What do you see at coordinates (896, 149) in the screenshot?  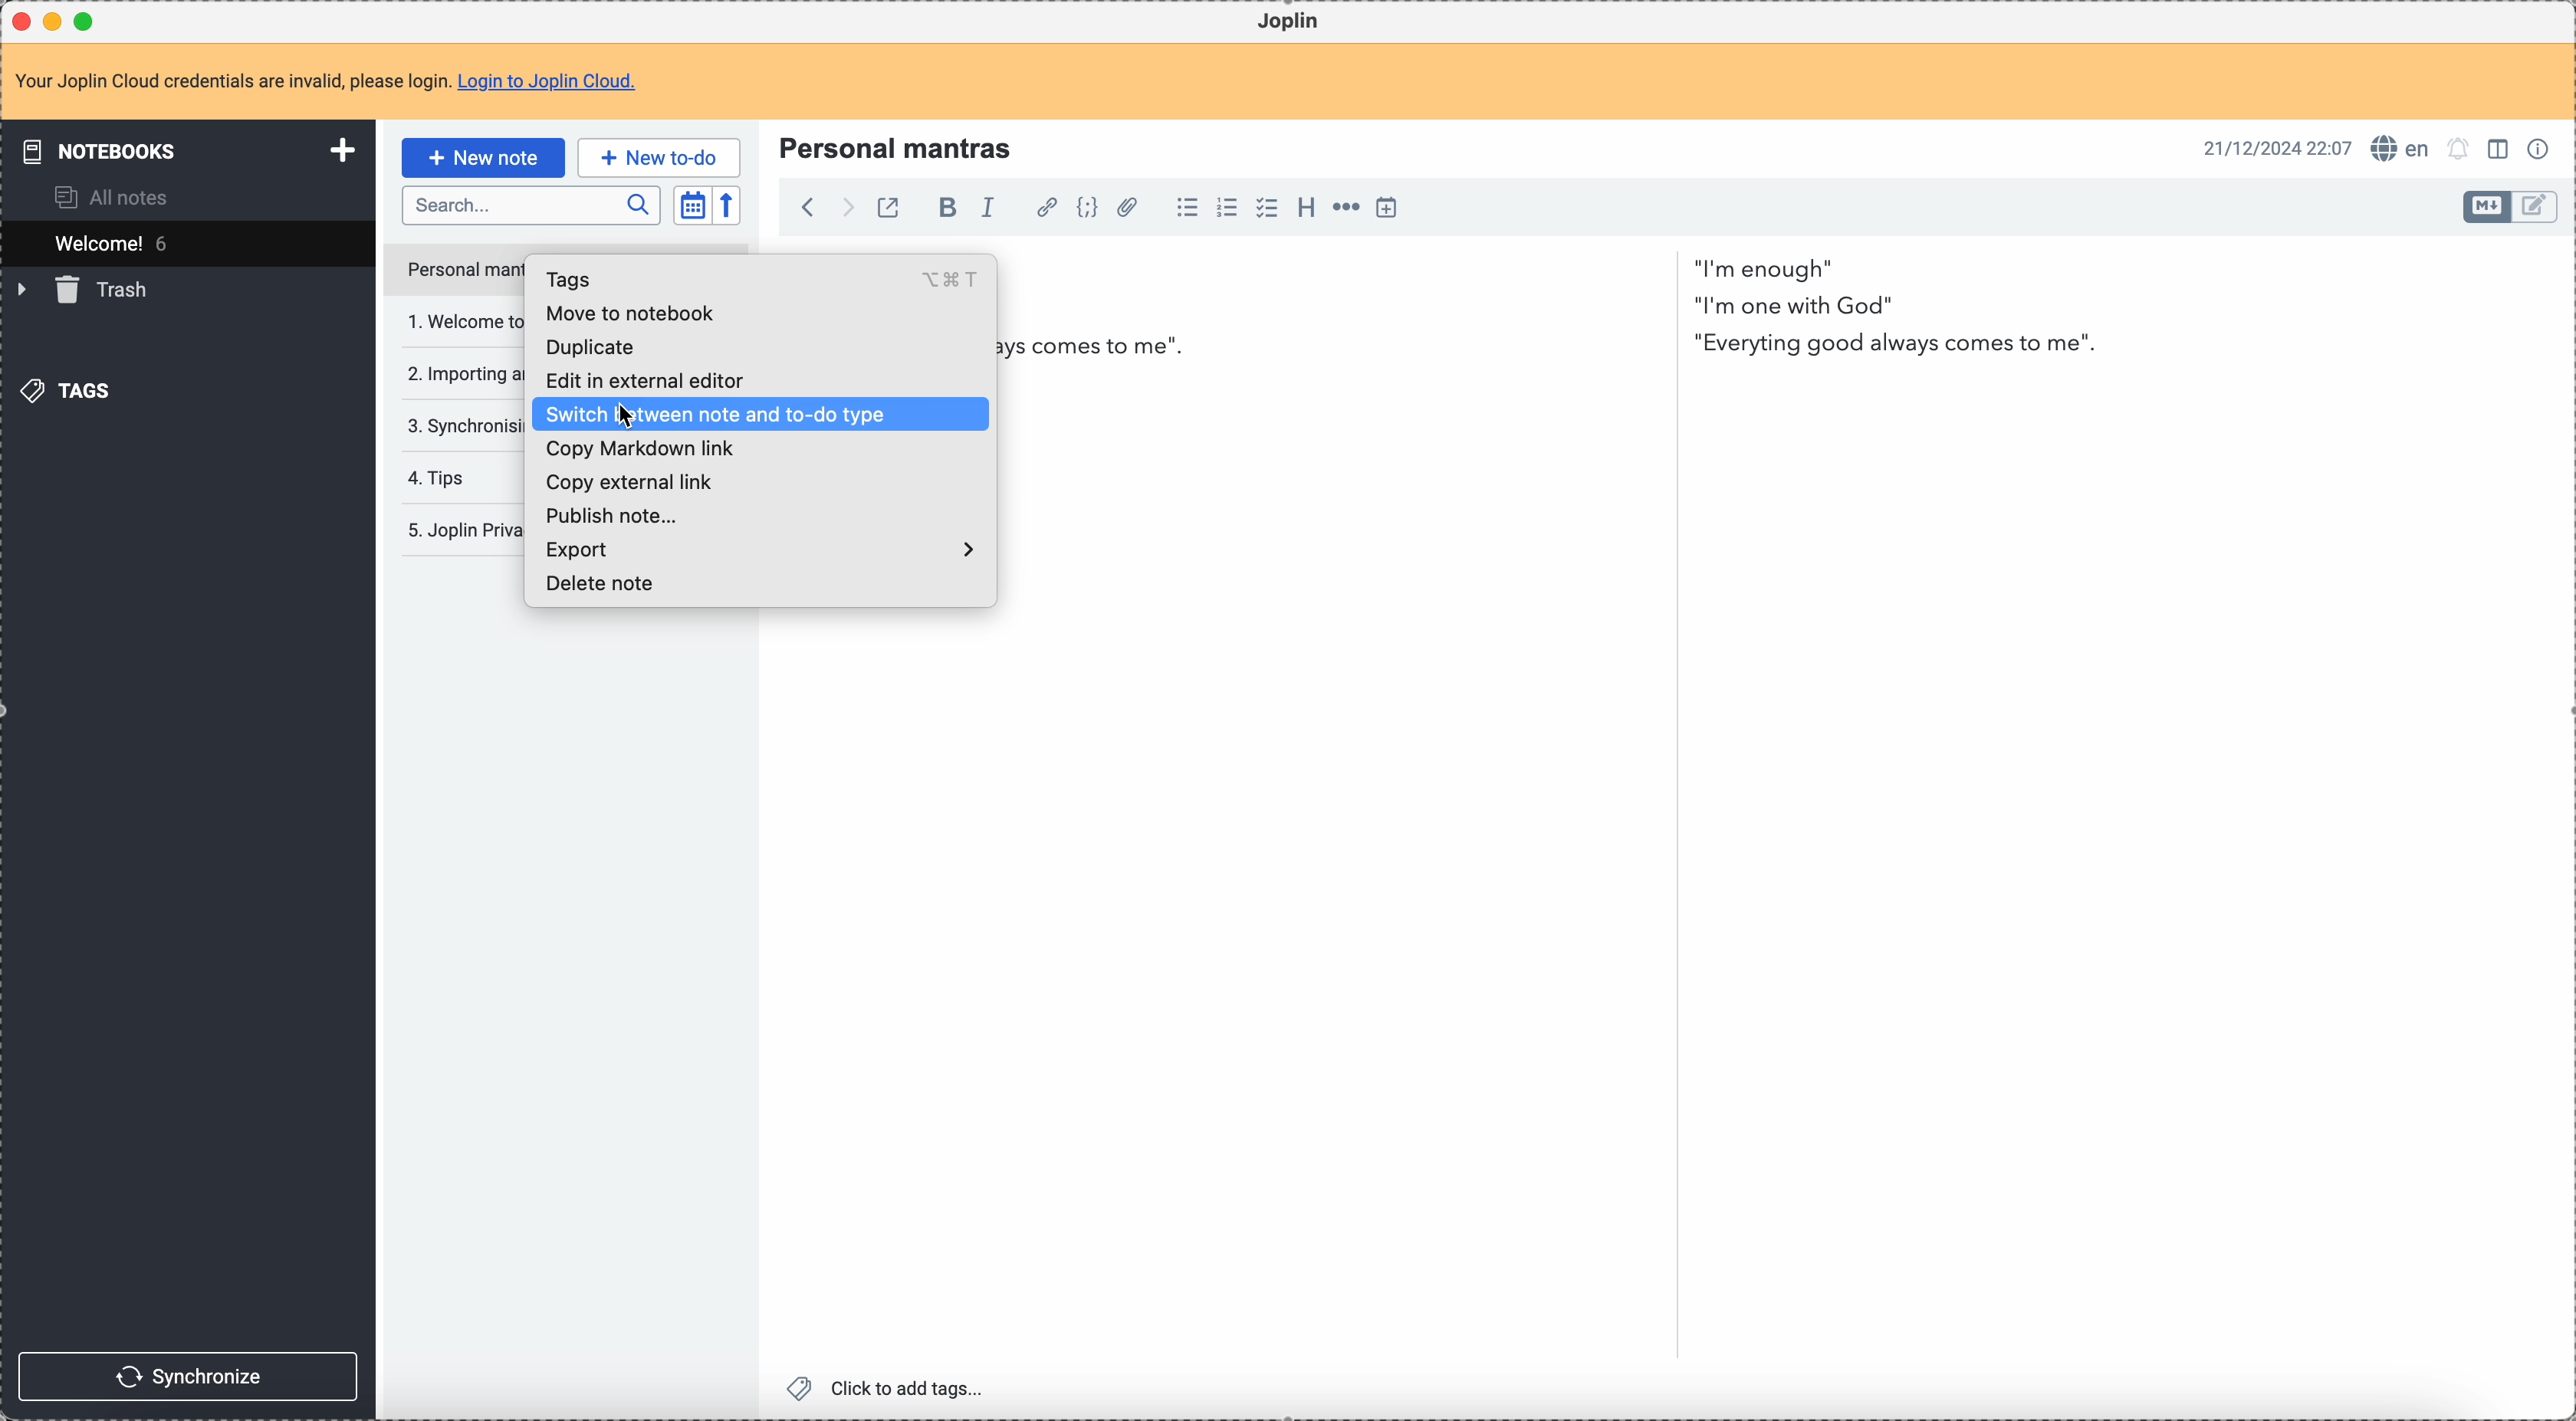 I see `Personal mantras` at bounding box center [896, 149].